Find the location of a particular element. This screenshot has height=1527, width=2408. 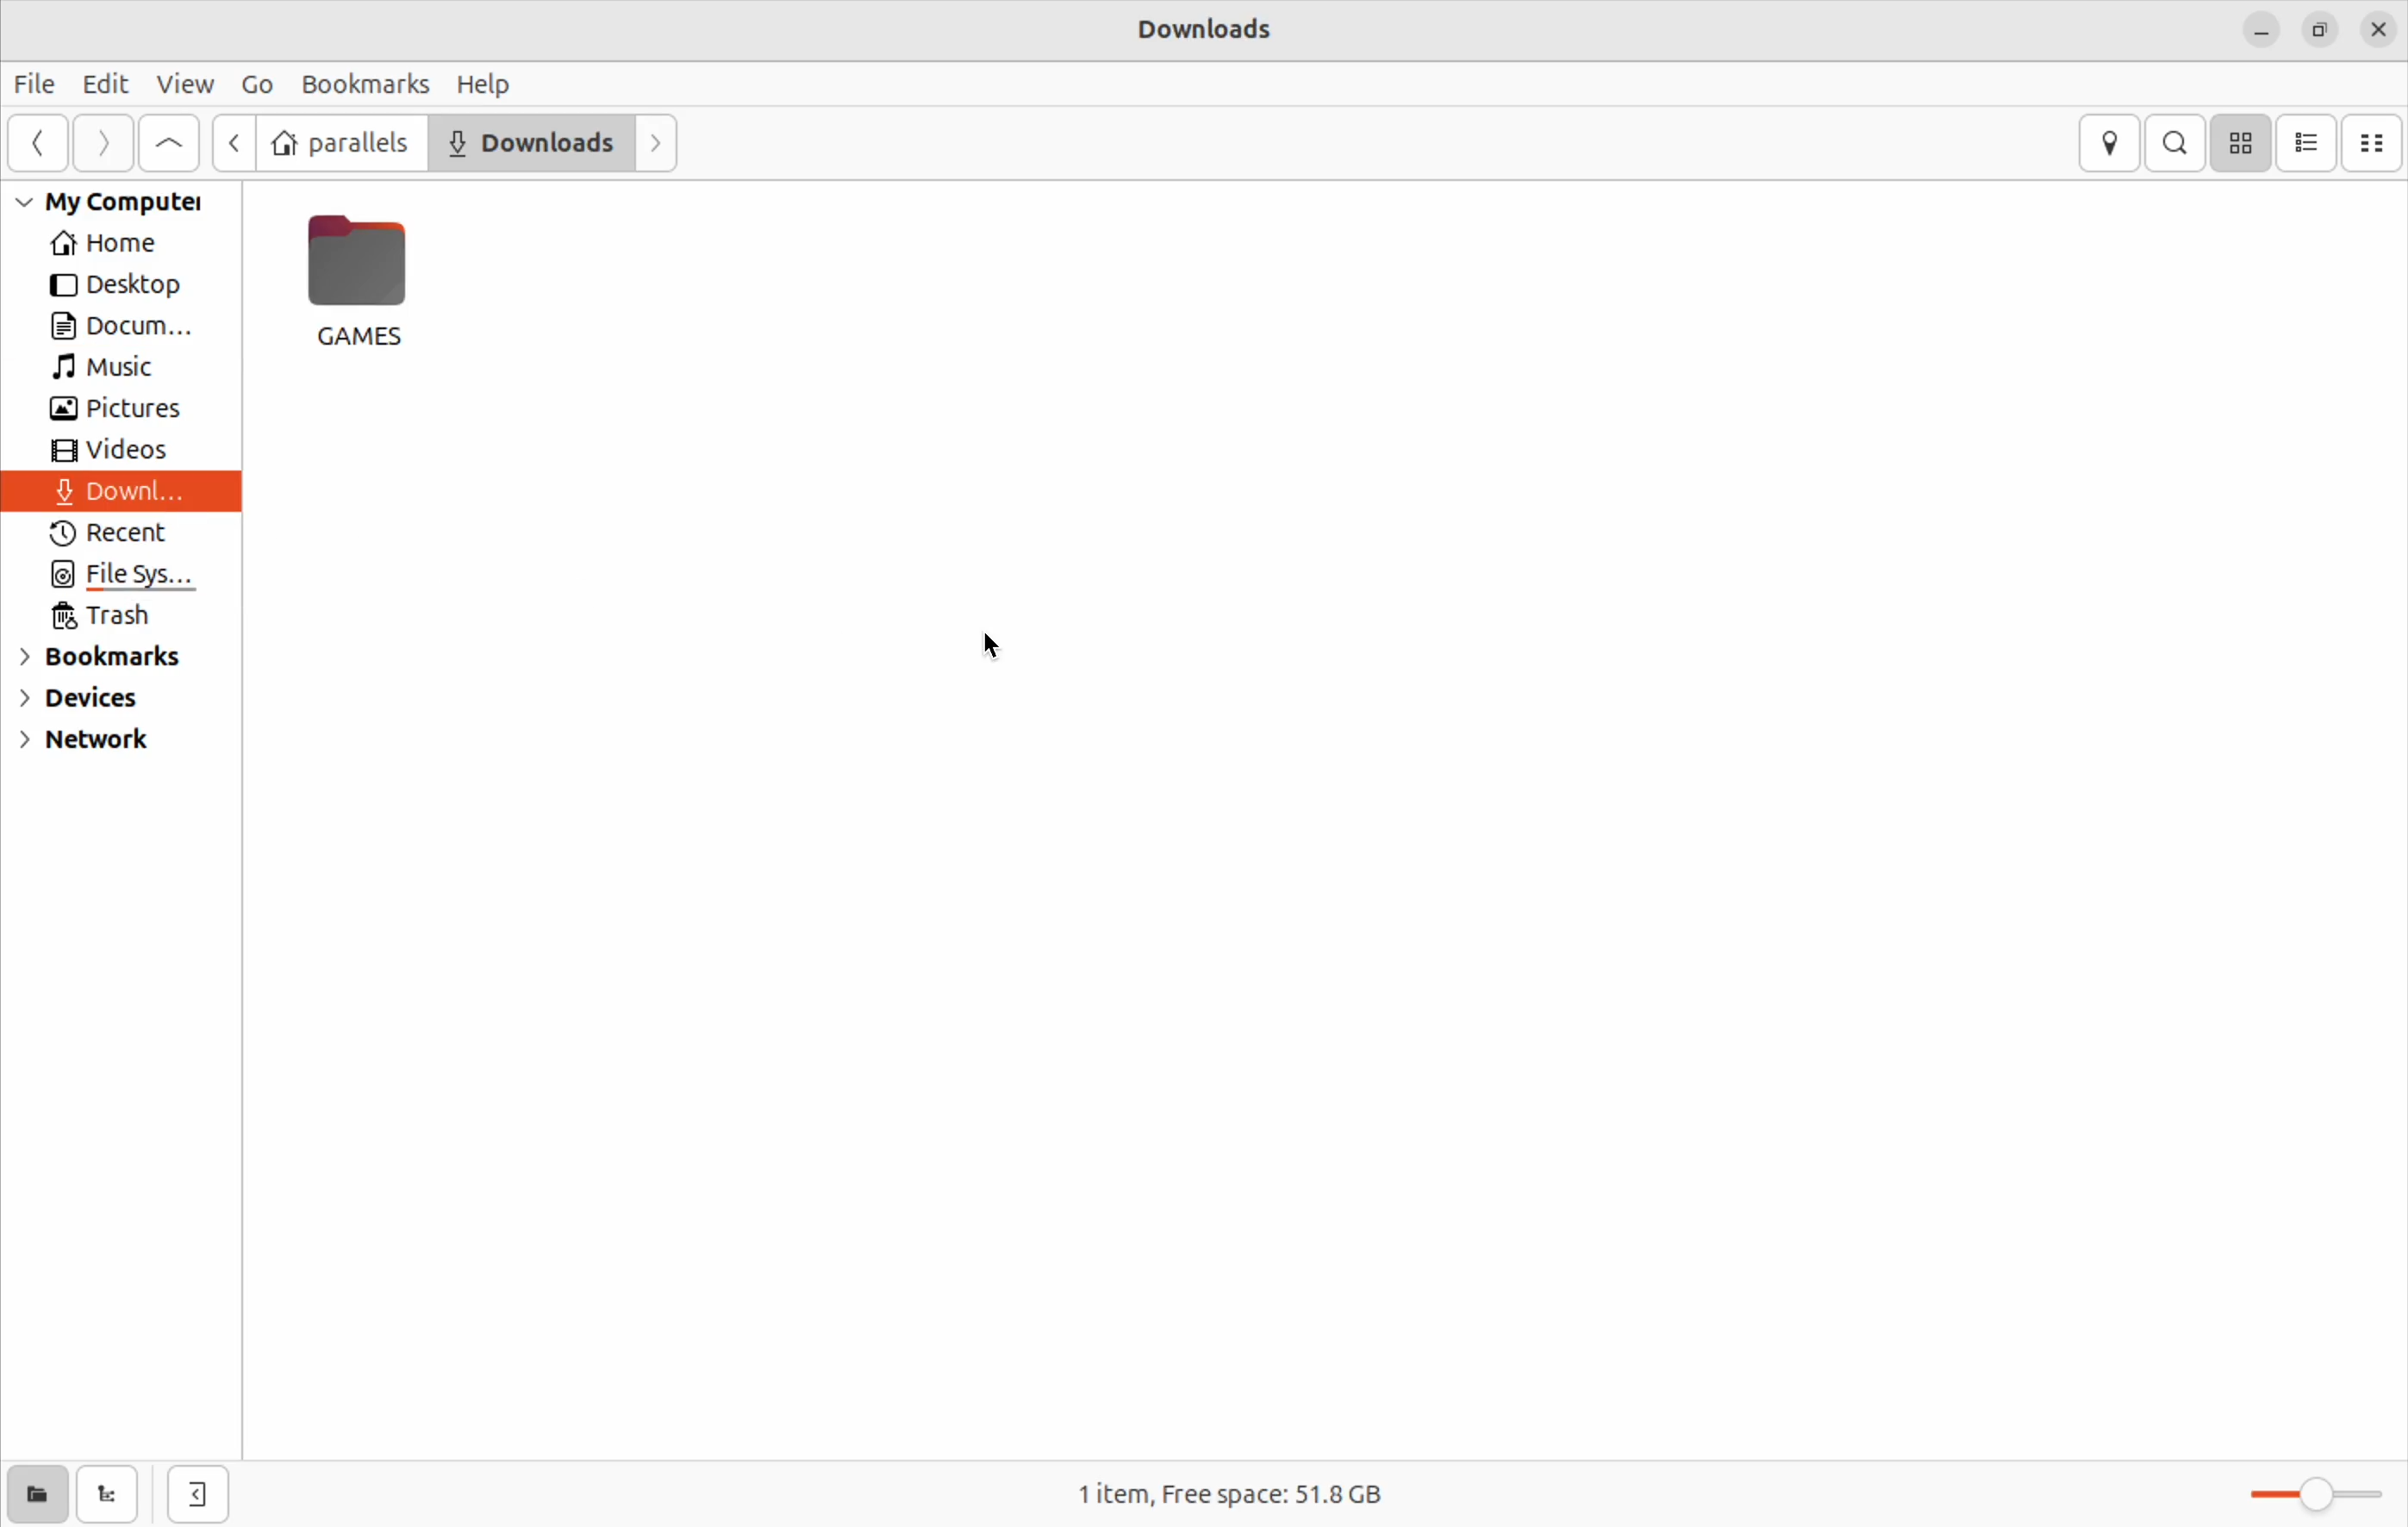

My computer is located at coordinates (121, 203).